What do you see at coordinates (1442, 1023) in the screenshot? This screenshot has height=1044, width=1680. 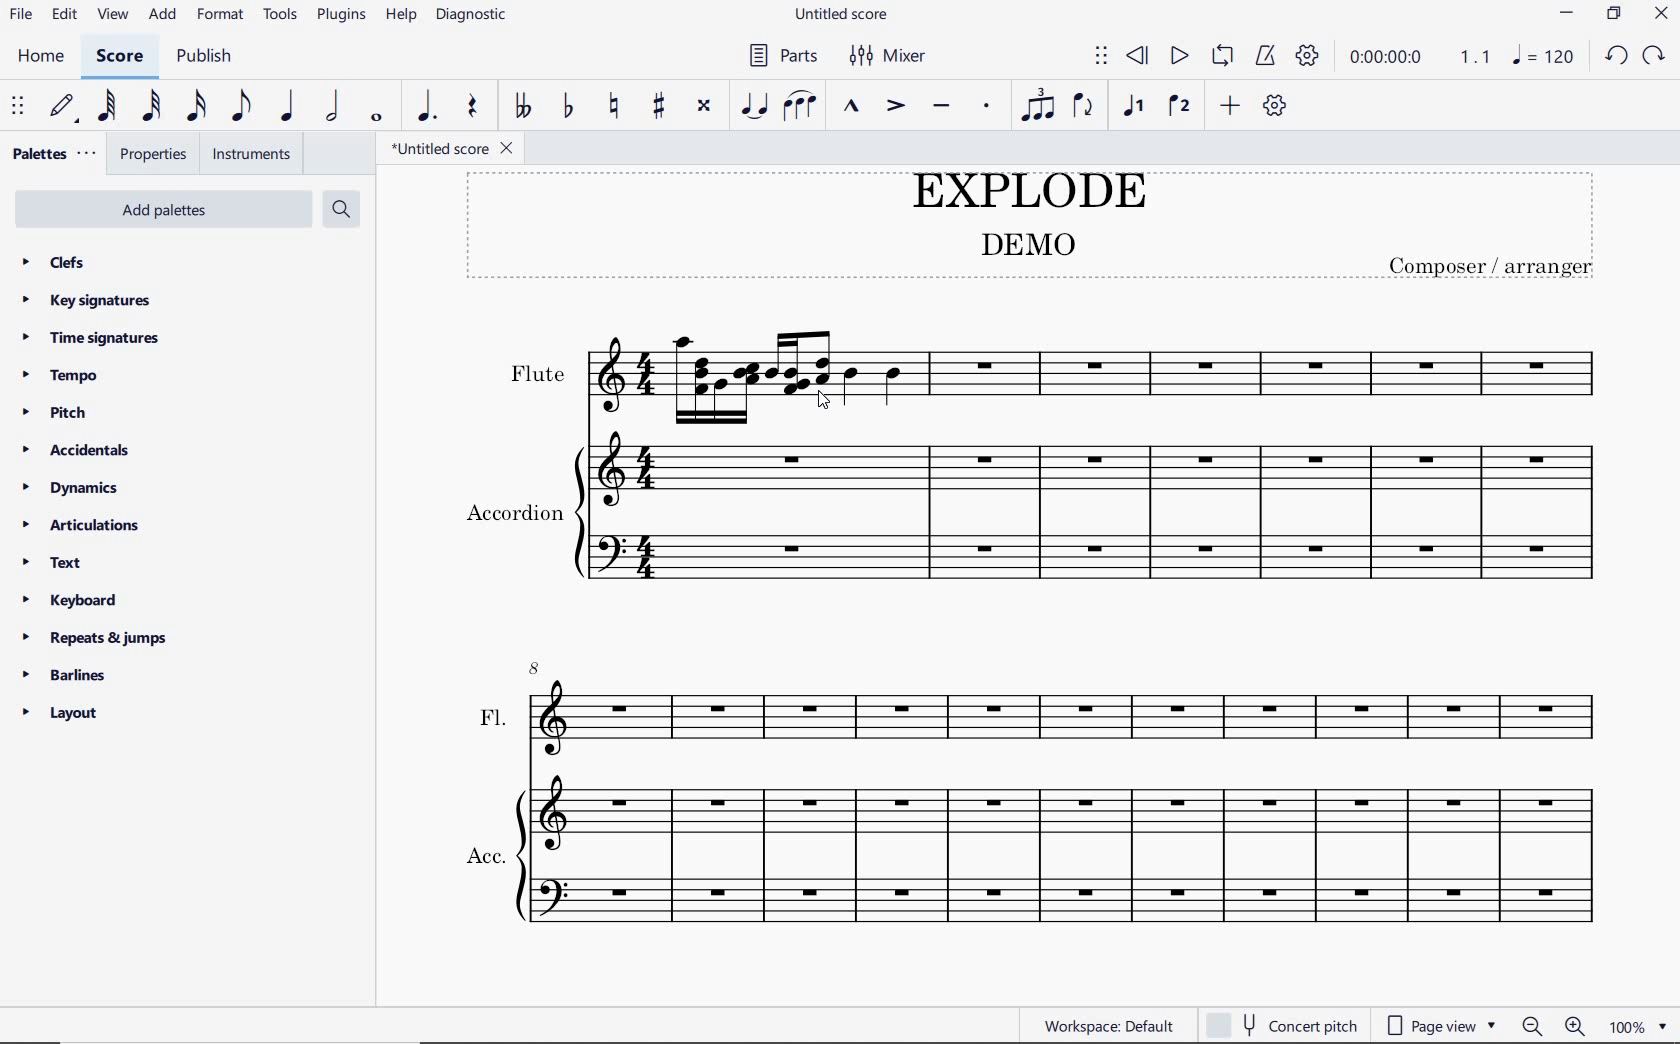 I see `page view` at bounding box center [1442, 1023].